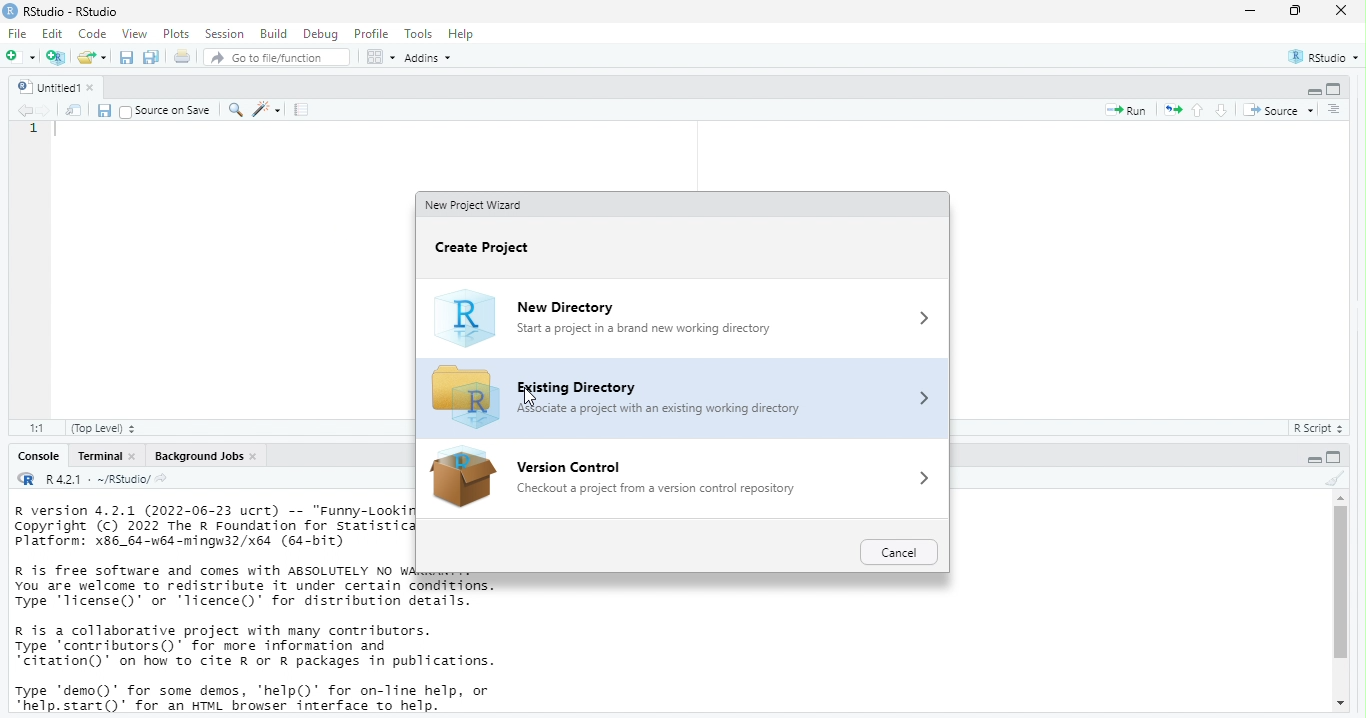  What do you see at coordinates (1251, 11) in the screenshot?
I see `minimize` at bounding box center [1251, 11].